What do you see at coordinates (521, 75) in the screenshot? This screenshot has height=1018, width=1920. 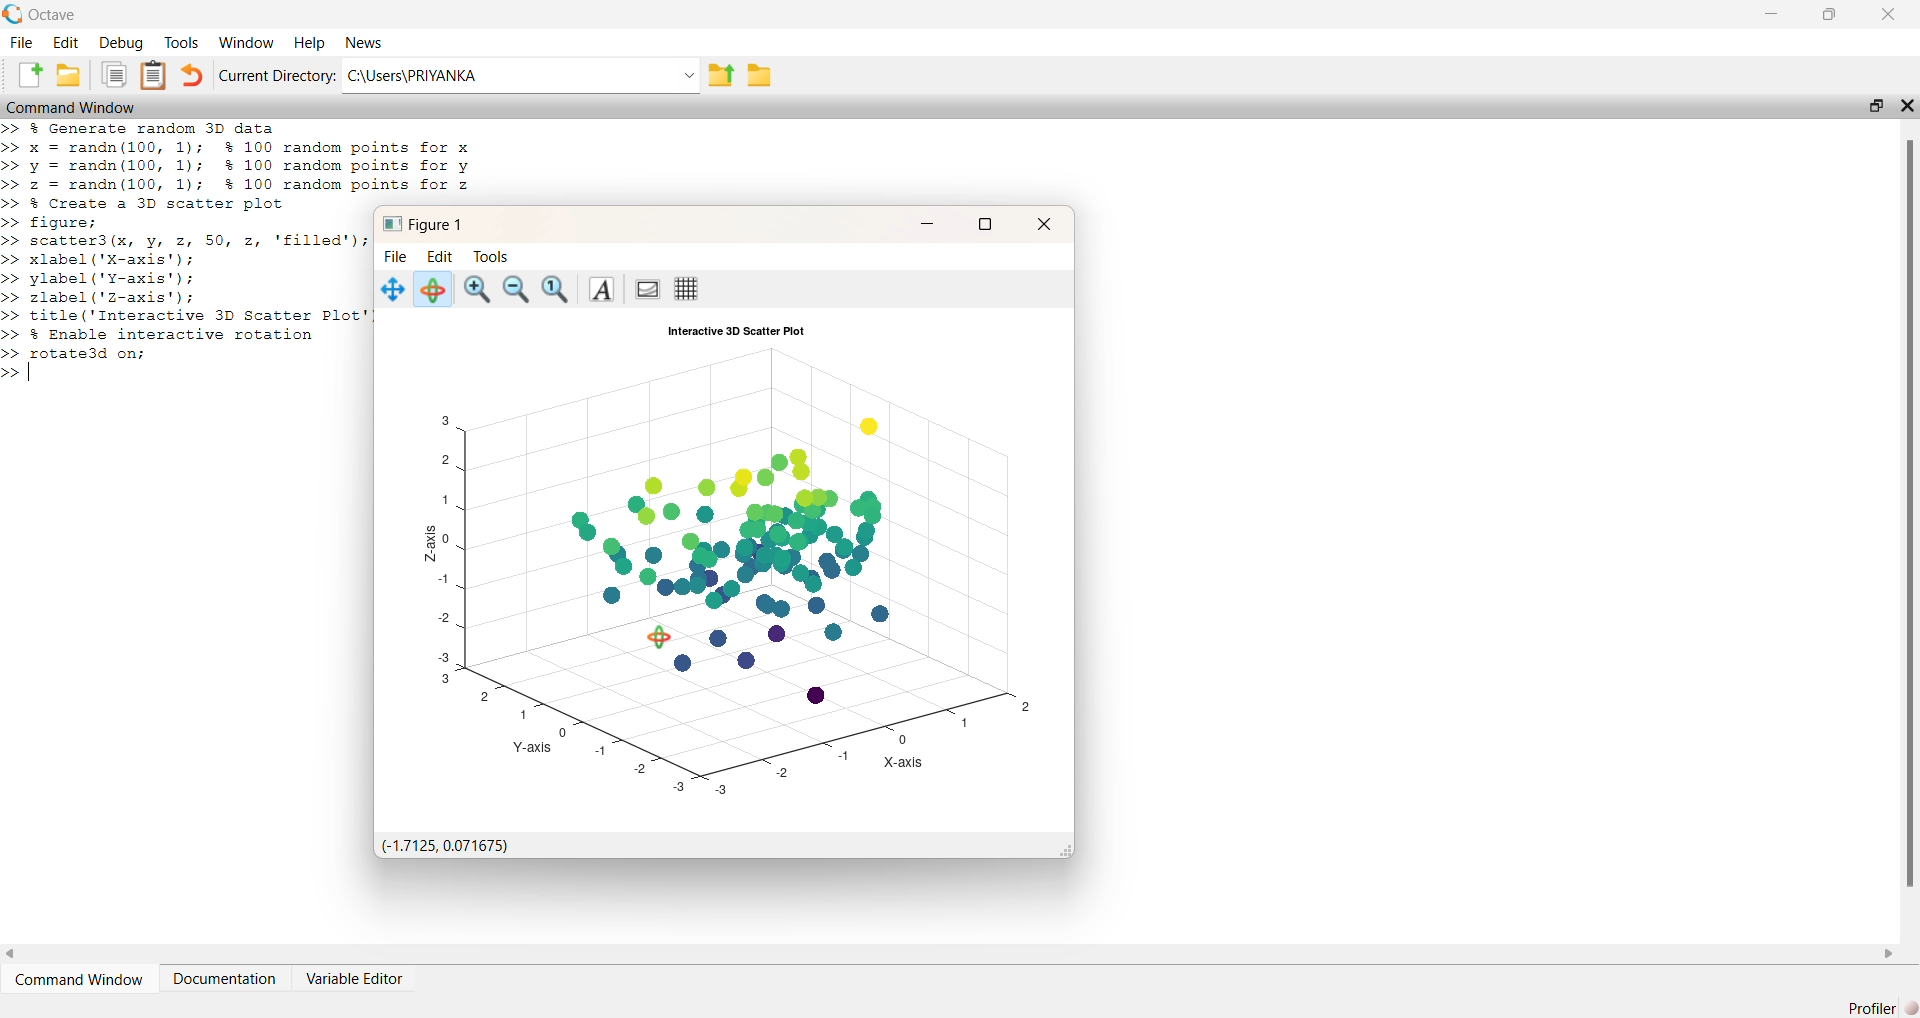 I see `C:\Users\PRIYANKA` at bounding box center [521, 75].